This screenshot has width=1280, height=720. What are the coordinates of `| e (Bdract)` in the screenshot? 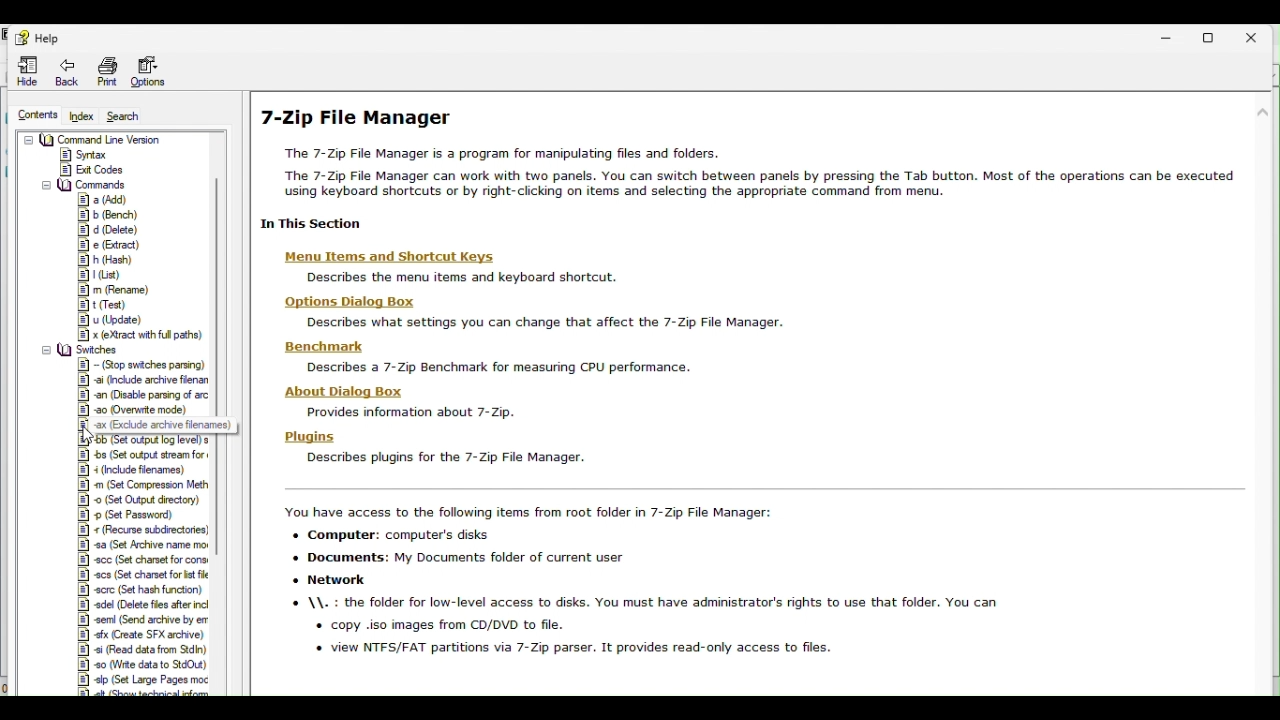 It's located at (113, 246).